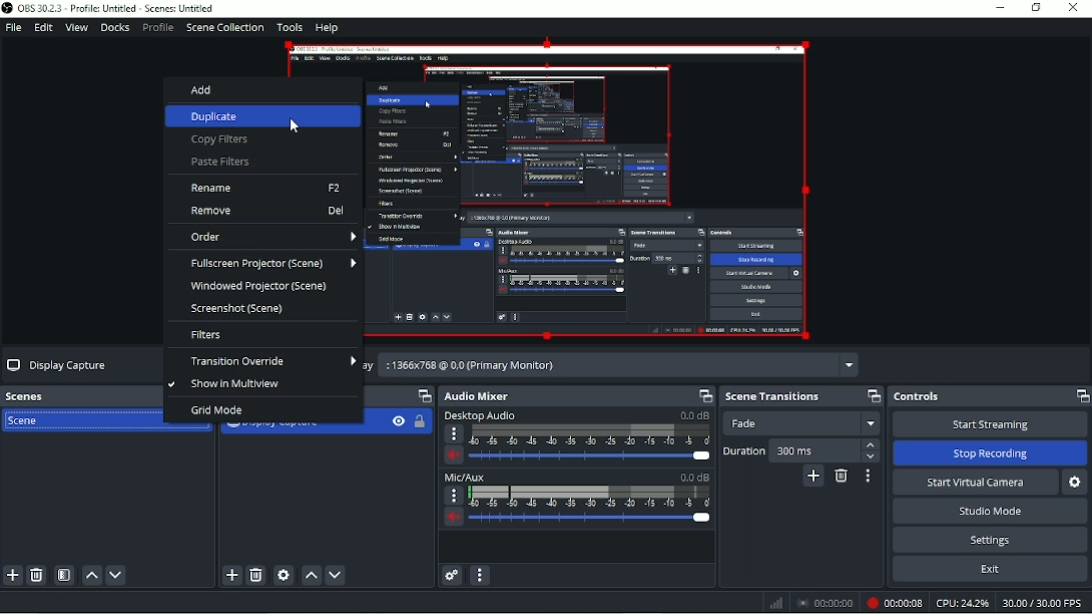 This screenshot has height=614, width=1092. I want to click on Volume, so click(455, 456).